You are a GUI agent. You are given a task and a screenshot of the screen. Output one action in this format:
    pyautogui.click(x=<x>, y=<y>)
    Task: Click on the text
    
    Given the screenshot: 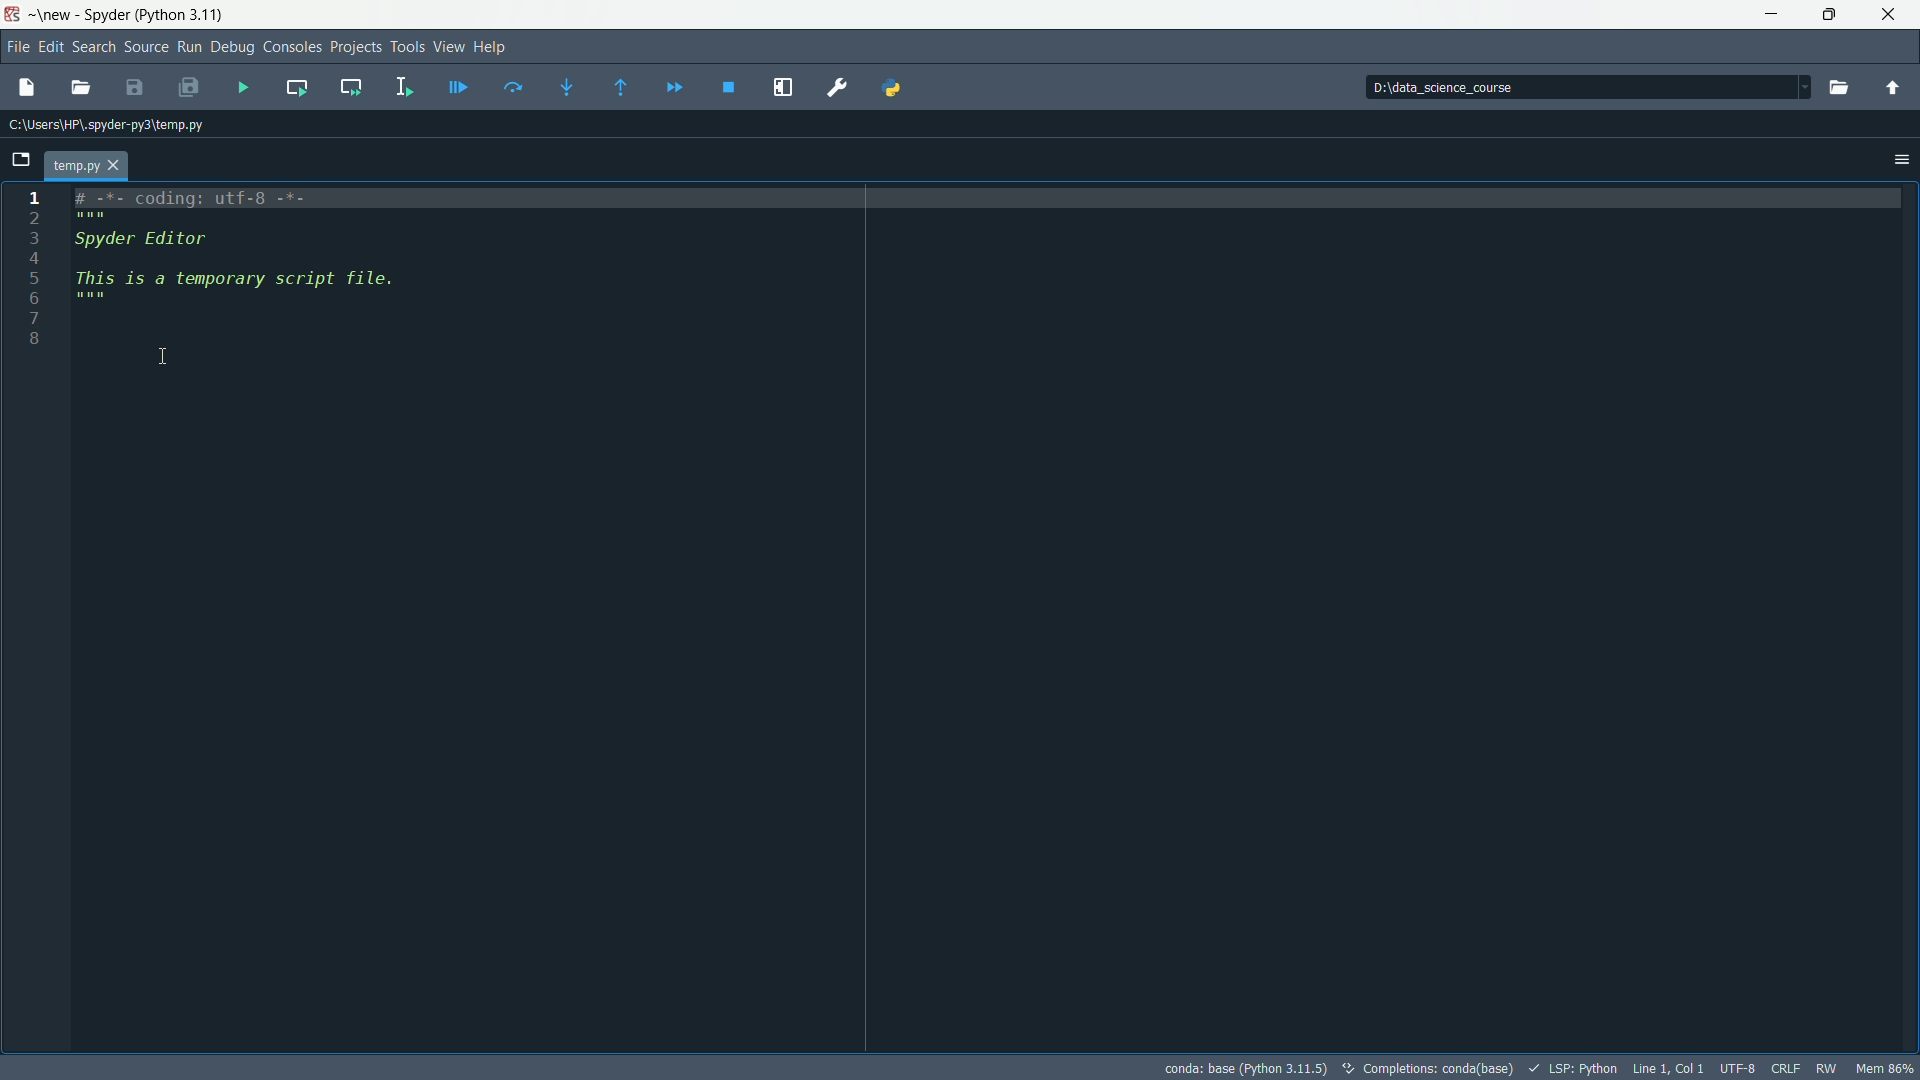 What is the action you would take?
    pyautogui.click(x=1427, y=1068)
    